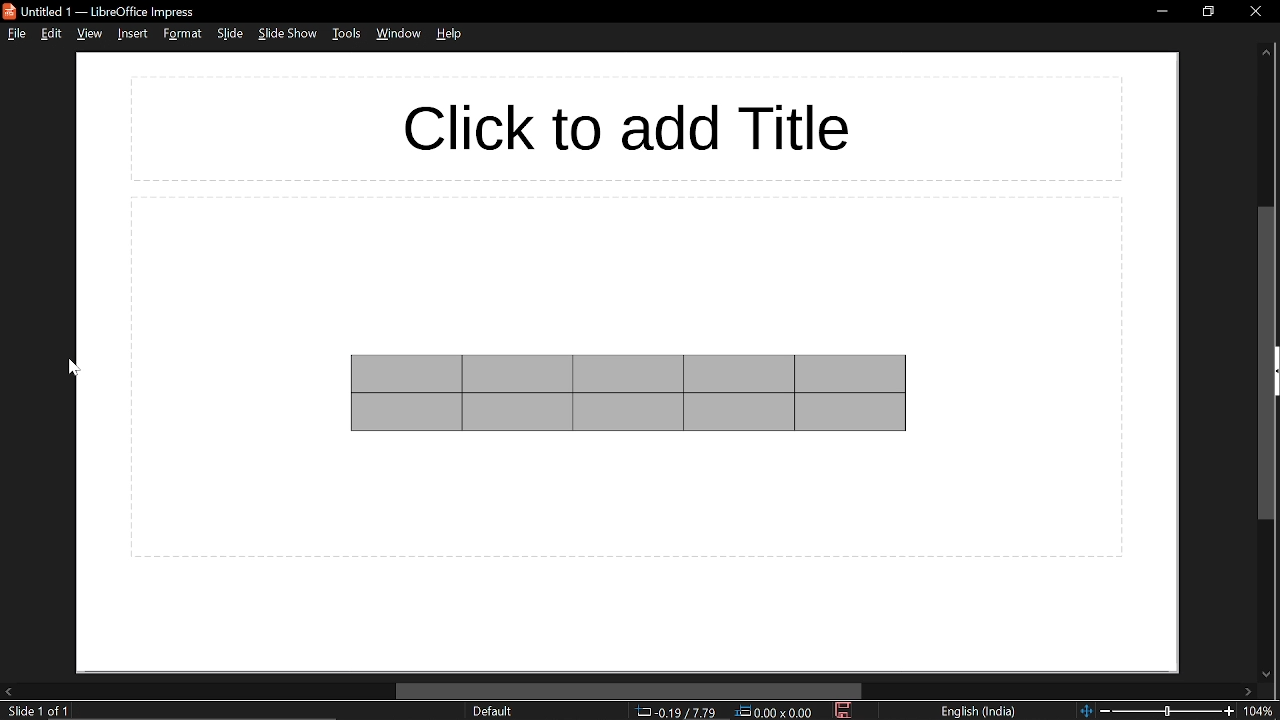 This screenshot has height=720, width=1280. What do you see at coordinates (494, 711) in the screenshot?
I see `slide style` at bounding box center [494, 711].